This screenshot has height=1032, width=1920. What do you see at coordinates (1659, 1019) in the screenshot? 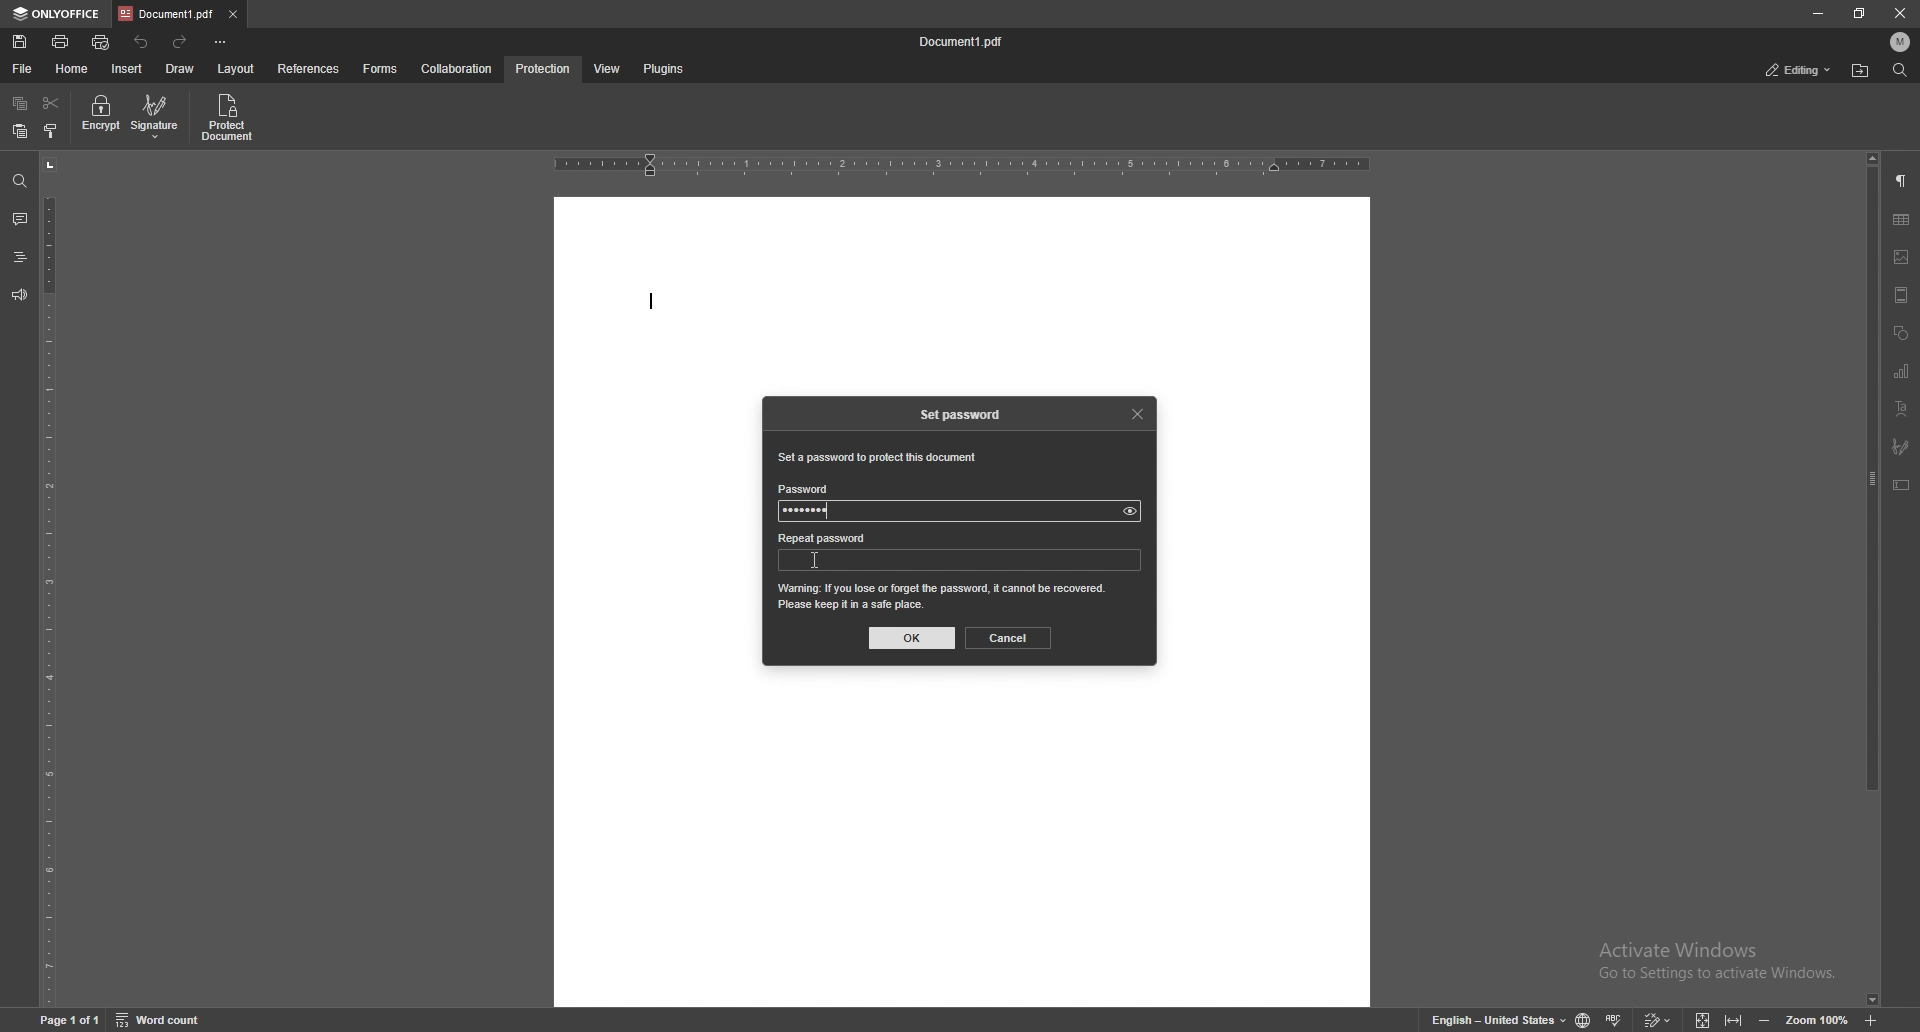
I see `track change` at bounding box center [1659, 1019].